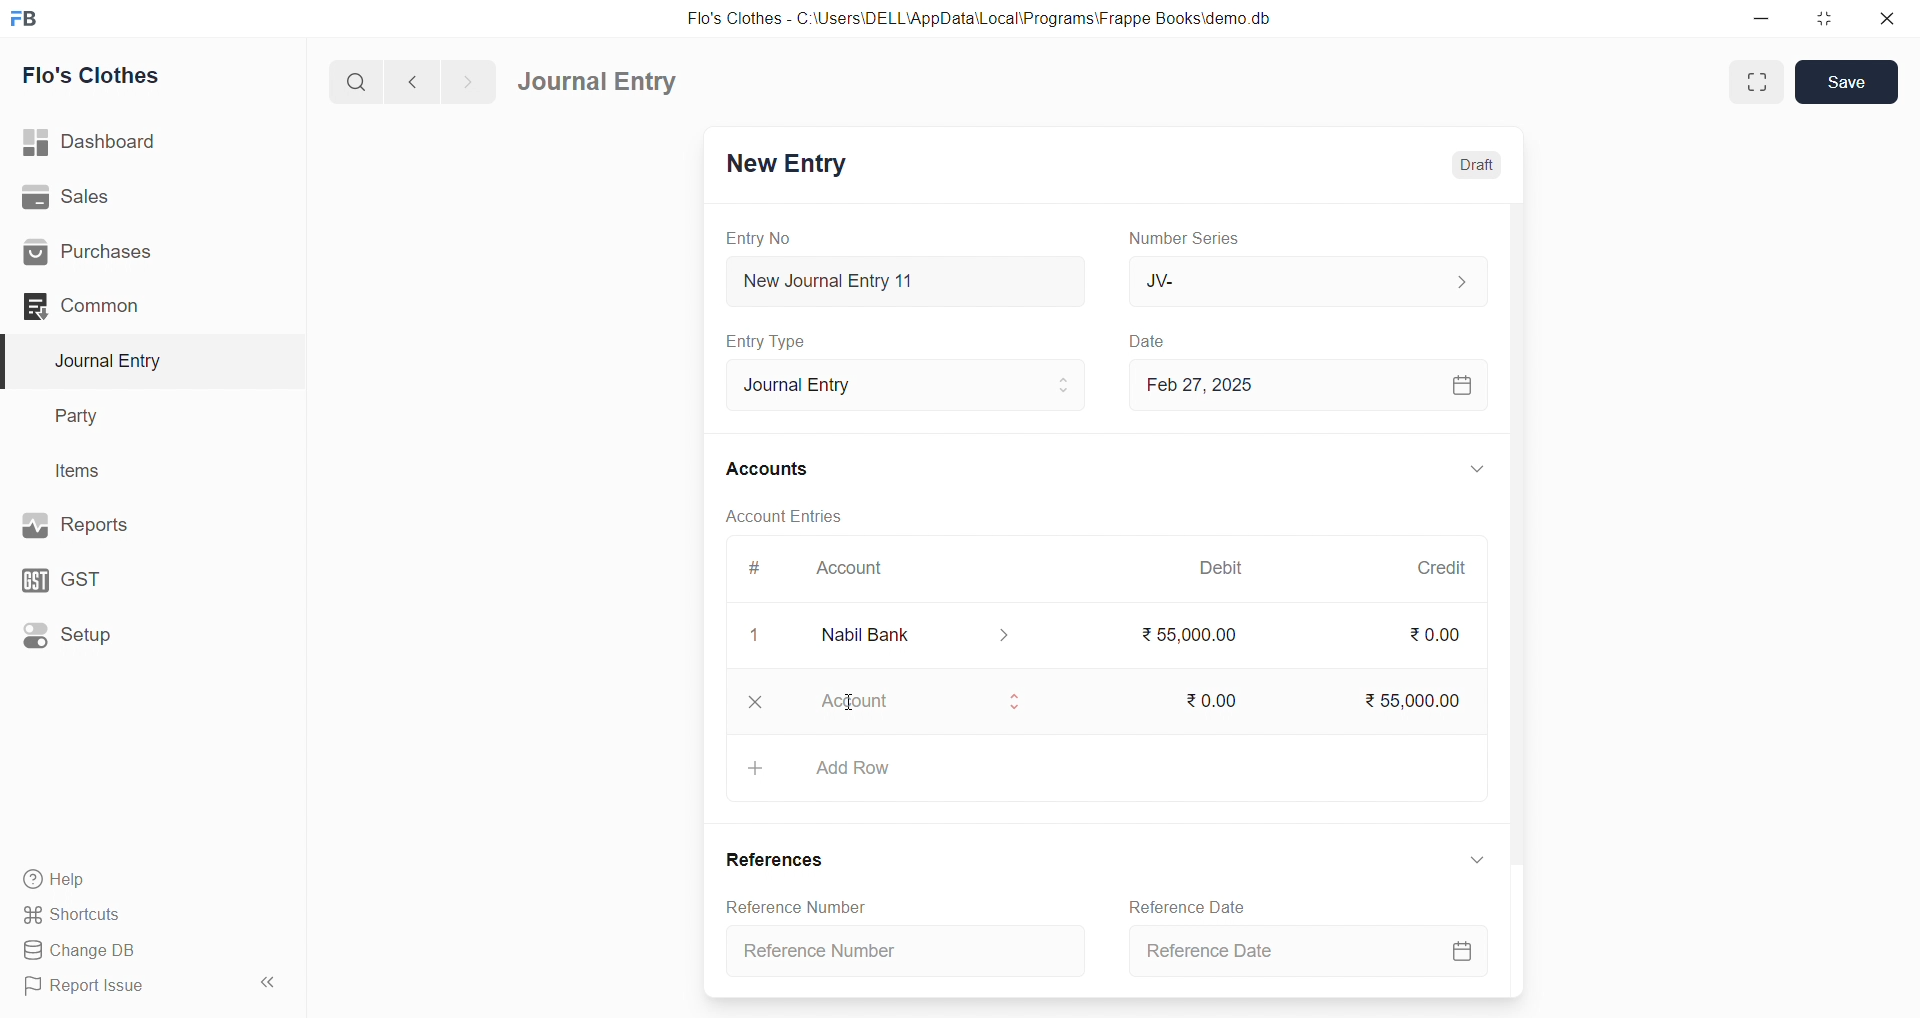 The width and height of the screenshot is (1920, 1018). I want to click on + Add Row, so click(1105, 767).